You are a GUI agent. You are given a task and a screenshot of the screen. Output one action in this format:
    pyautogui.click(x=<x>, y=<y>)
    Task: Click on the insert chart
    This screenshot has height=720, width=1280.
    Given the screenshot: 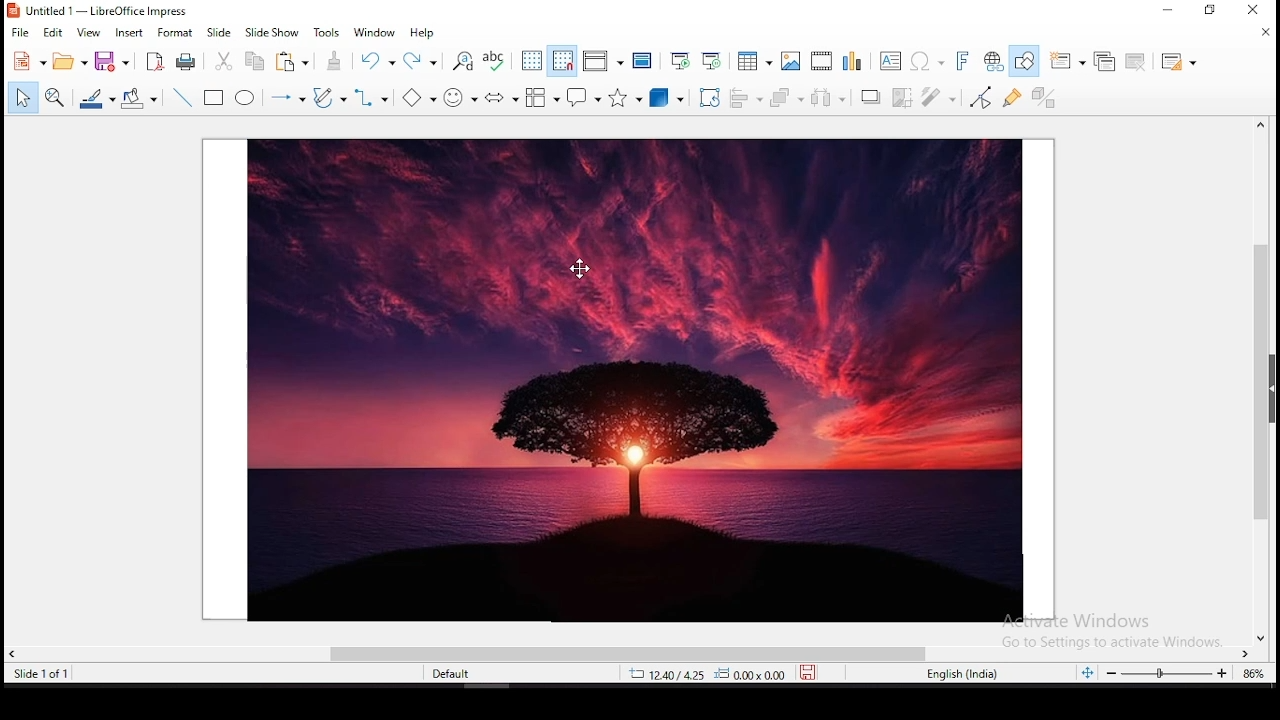 What is the action you would take?
    pyautogui.click(x=851, y=62)
    